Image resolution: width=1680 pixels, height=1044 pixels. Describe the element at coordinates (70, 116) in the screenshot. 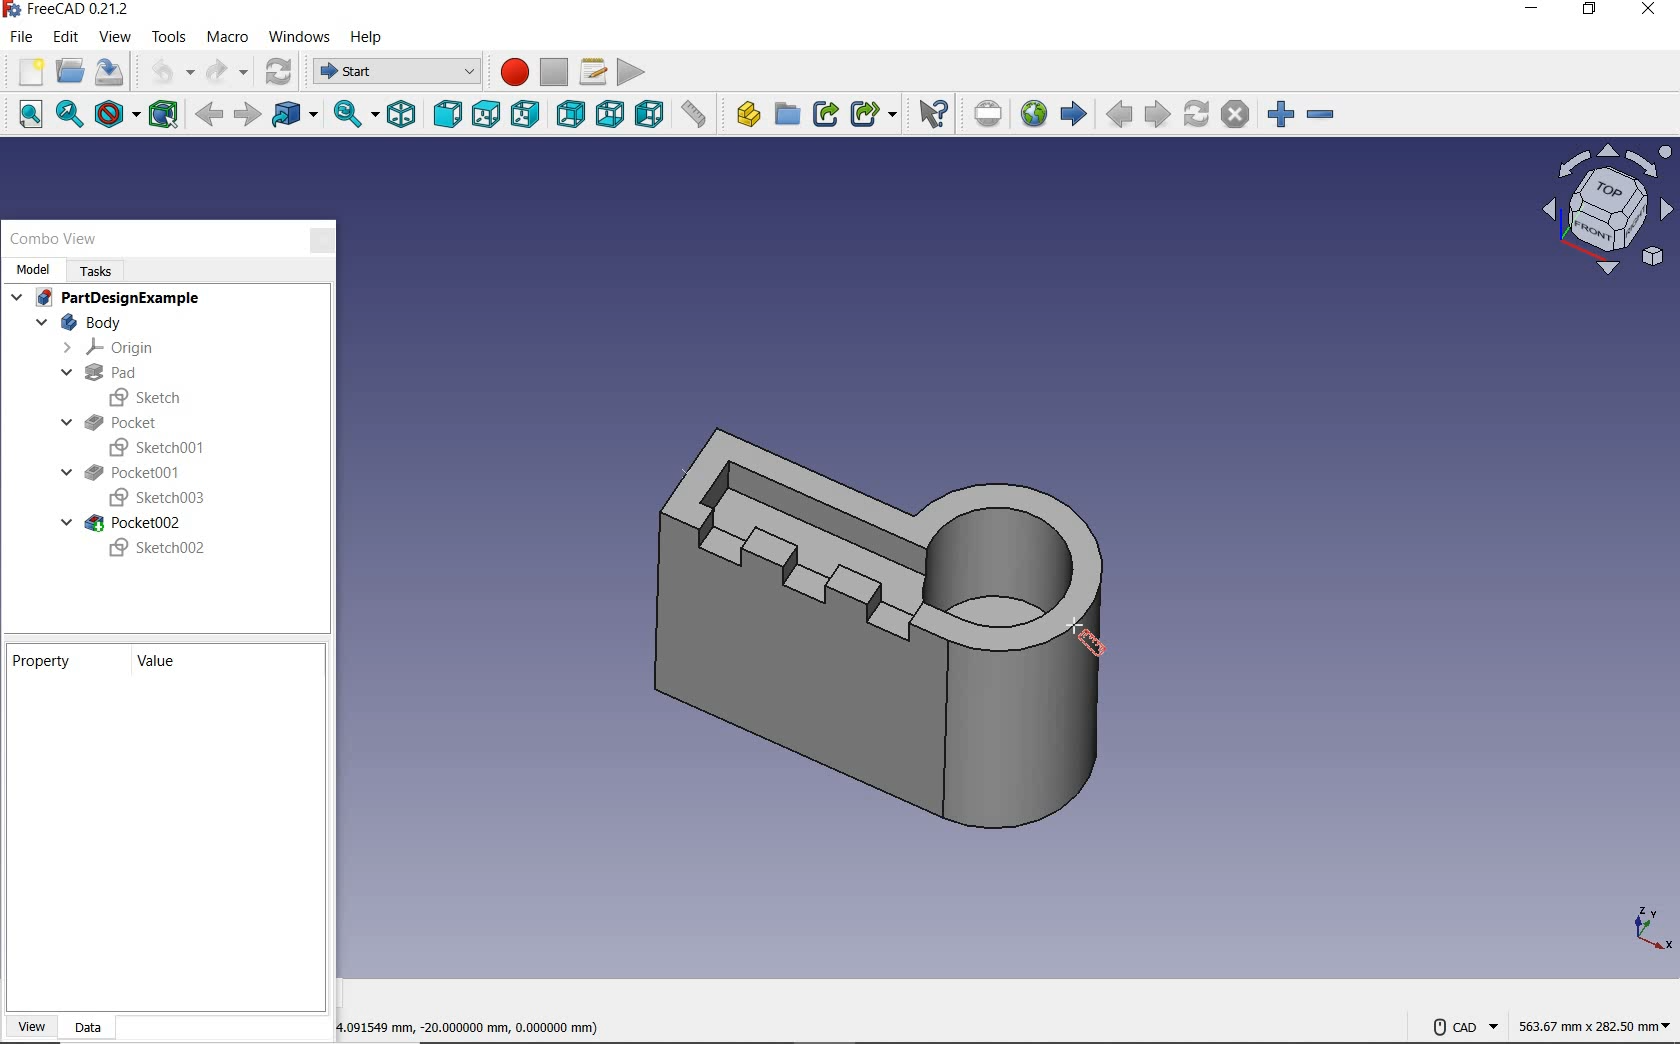

I see `fit selection` at that location.